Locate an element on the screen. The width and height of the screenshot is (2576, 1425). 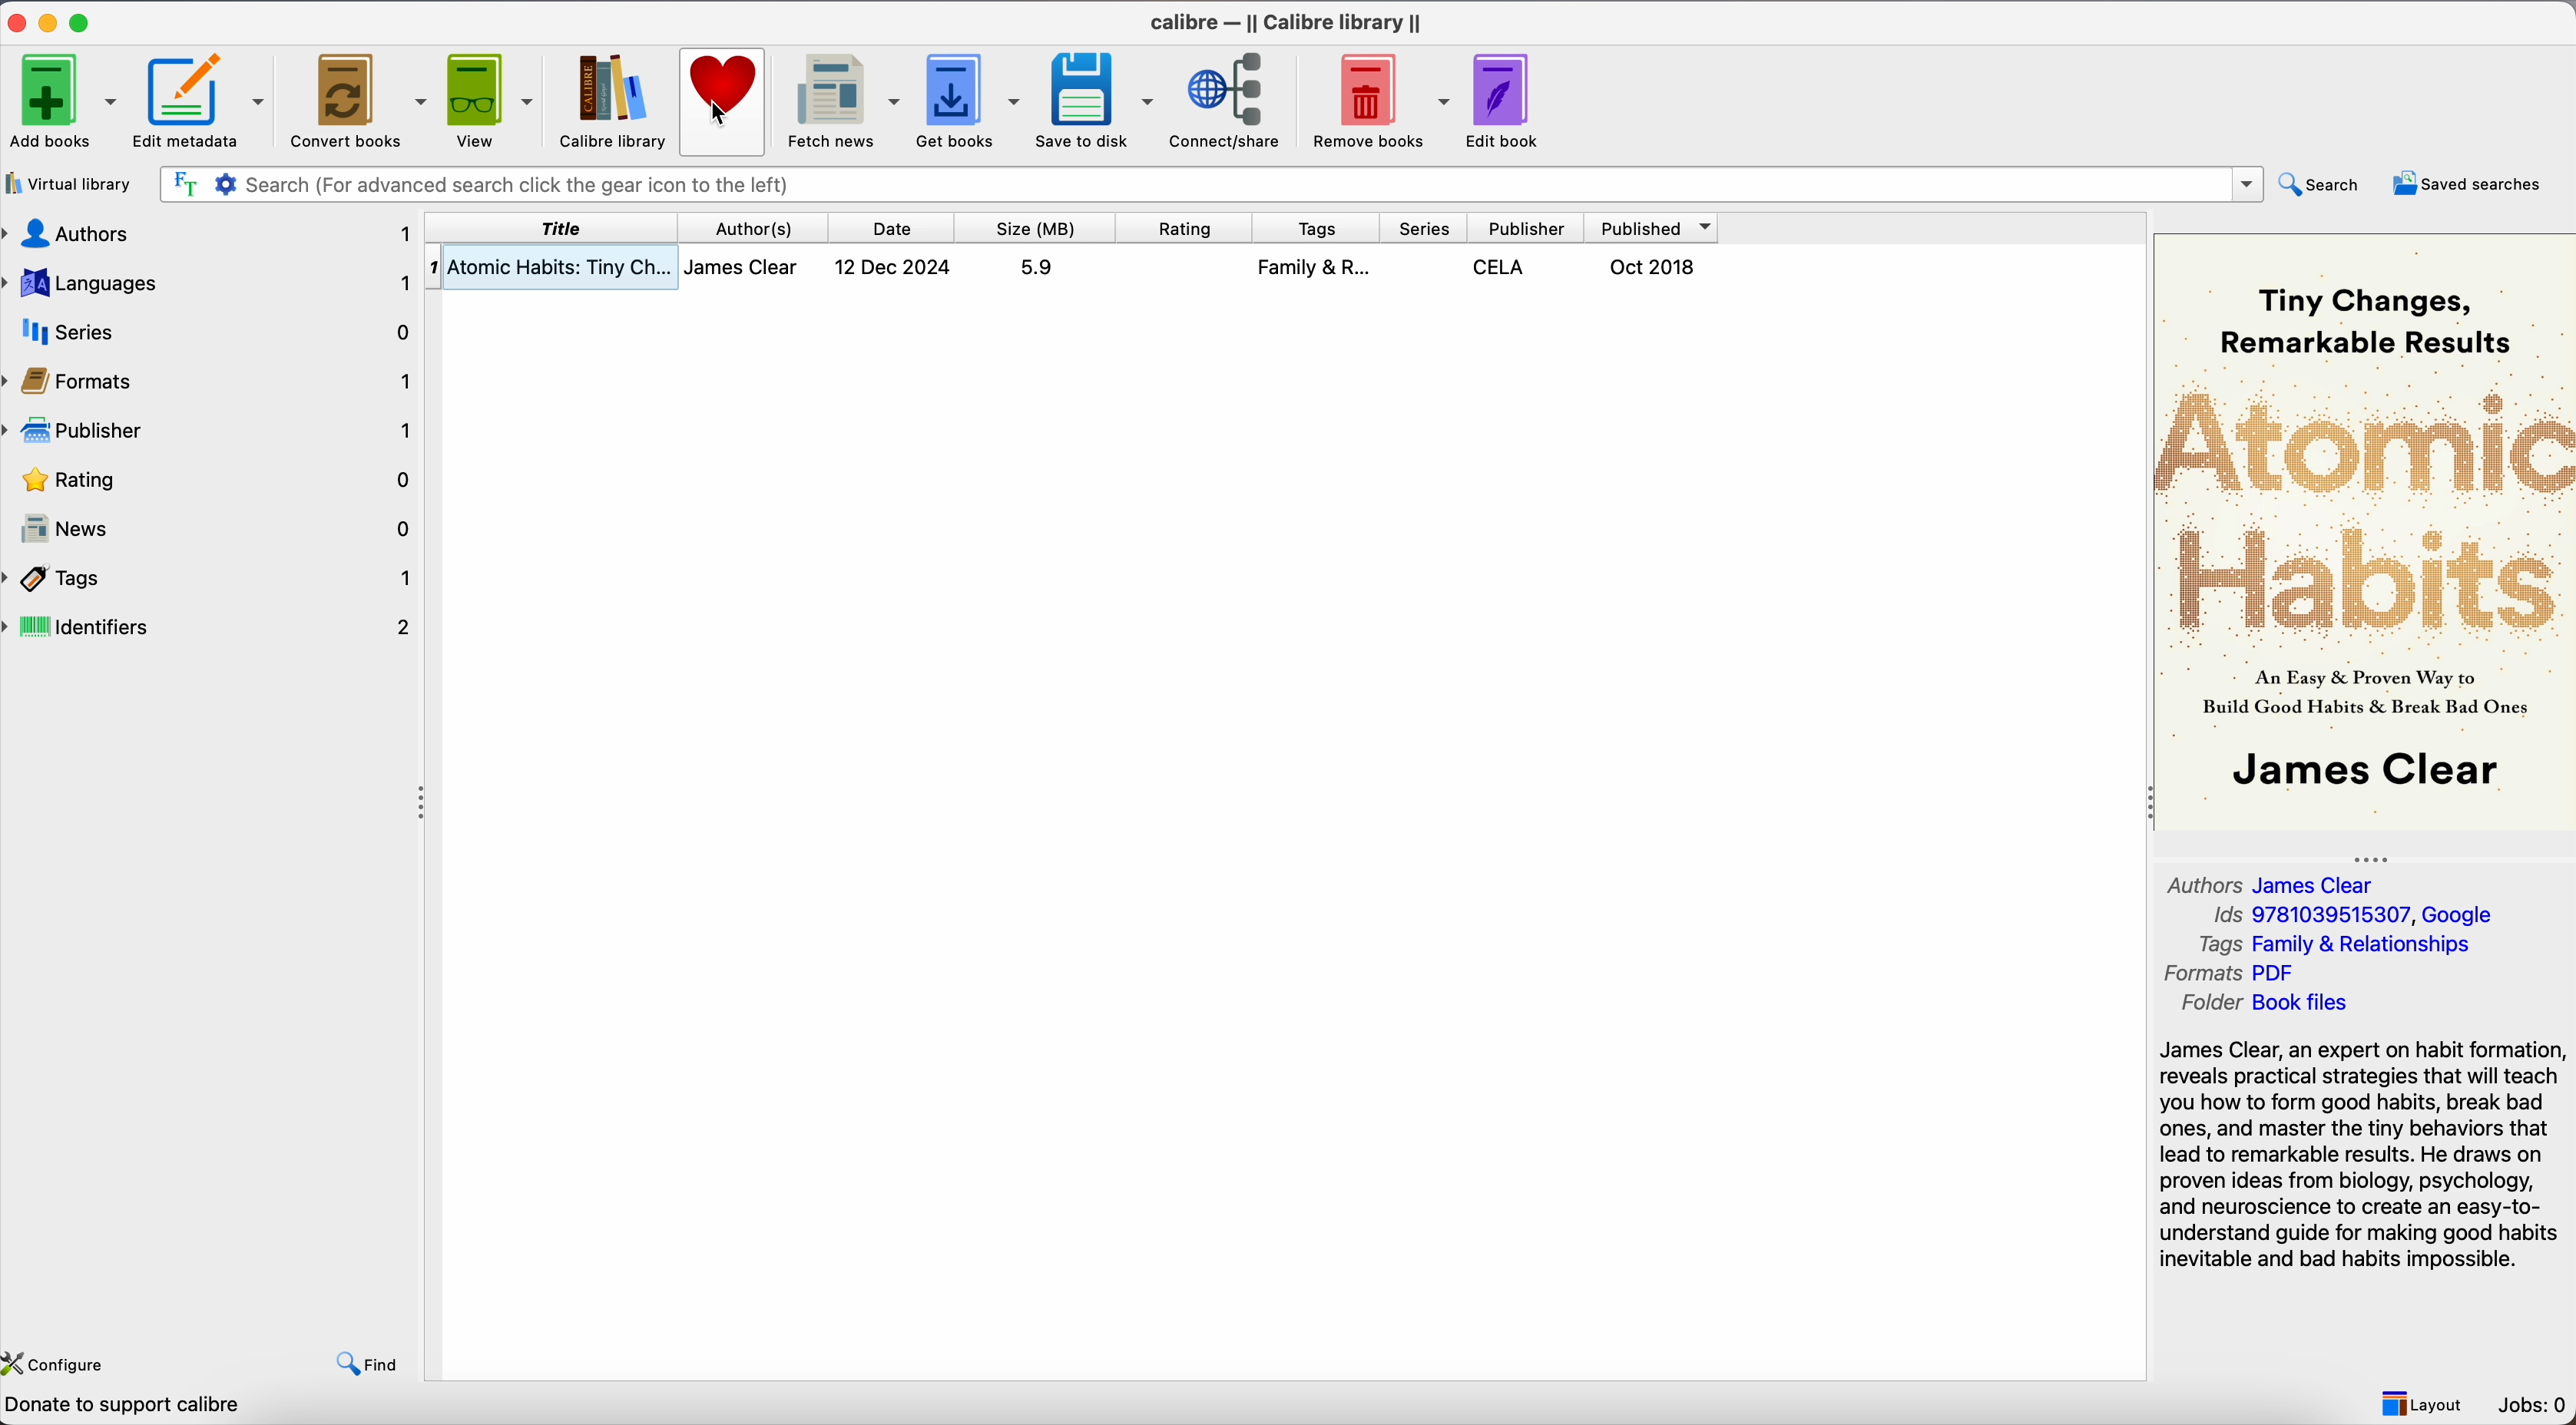
authors is located at coordinates (208, 232).